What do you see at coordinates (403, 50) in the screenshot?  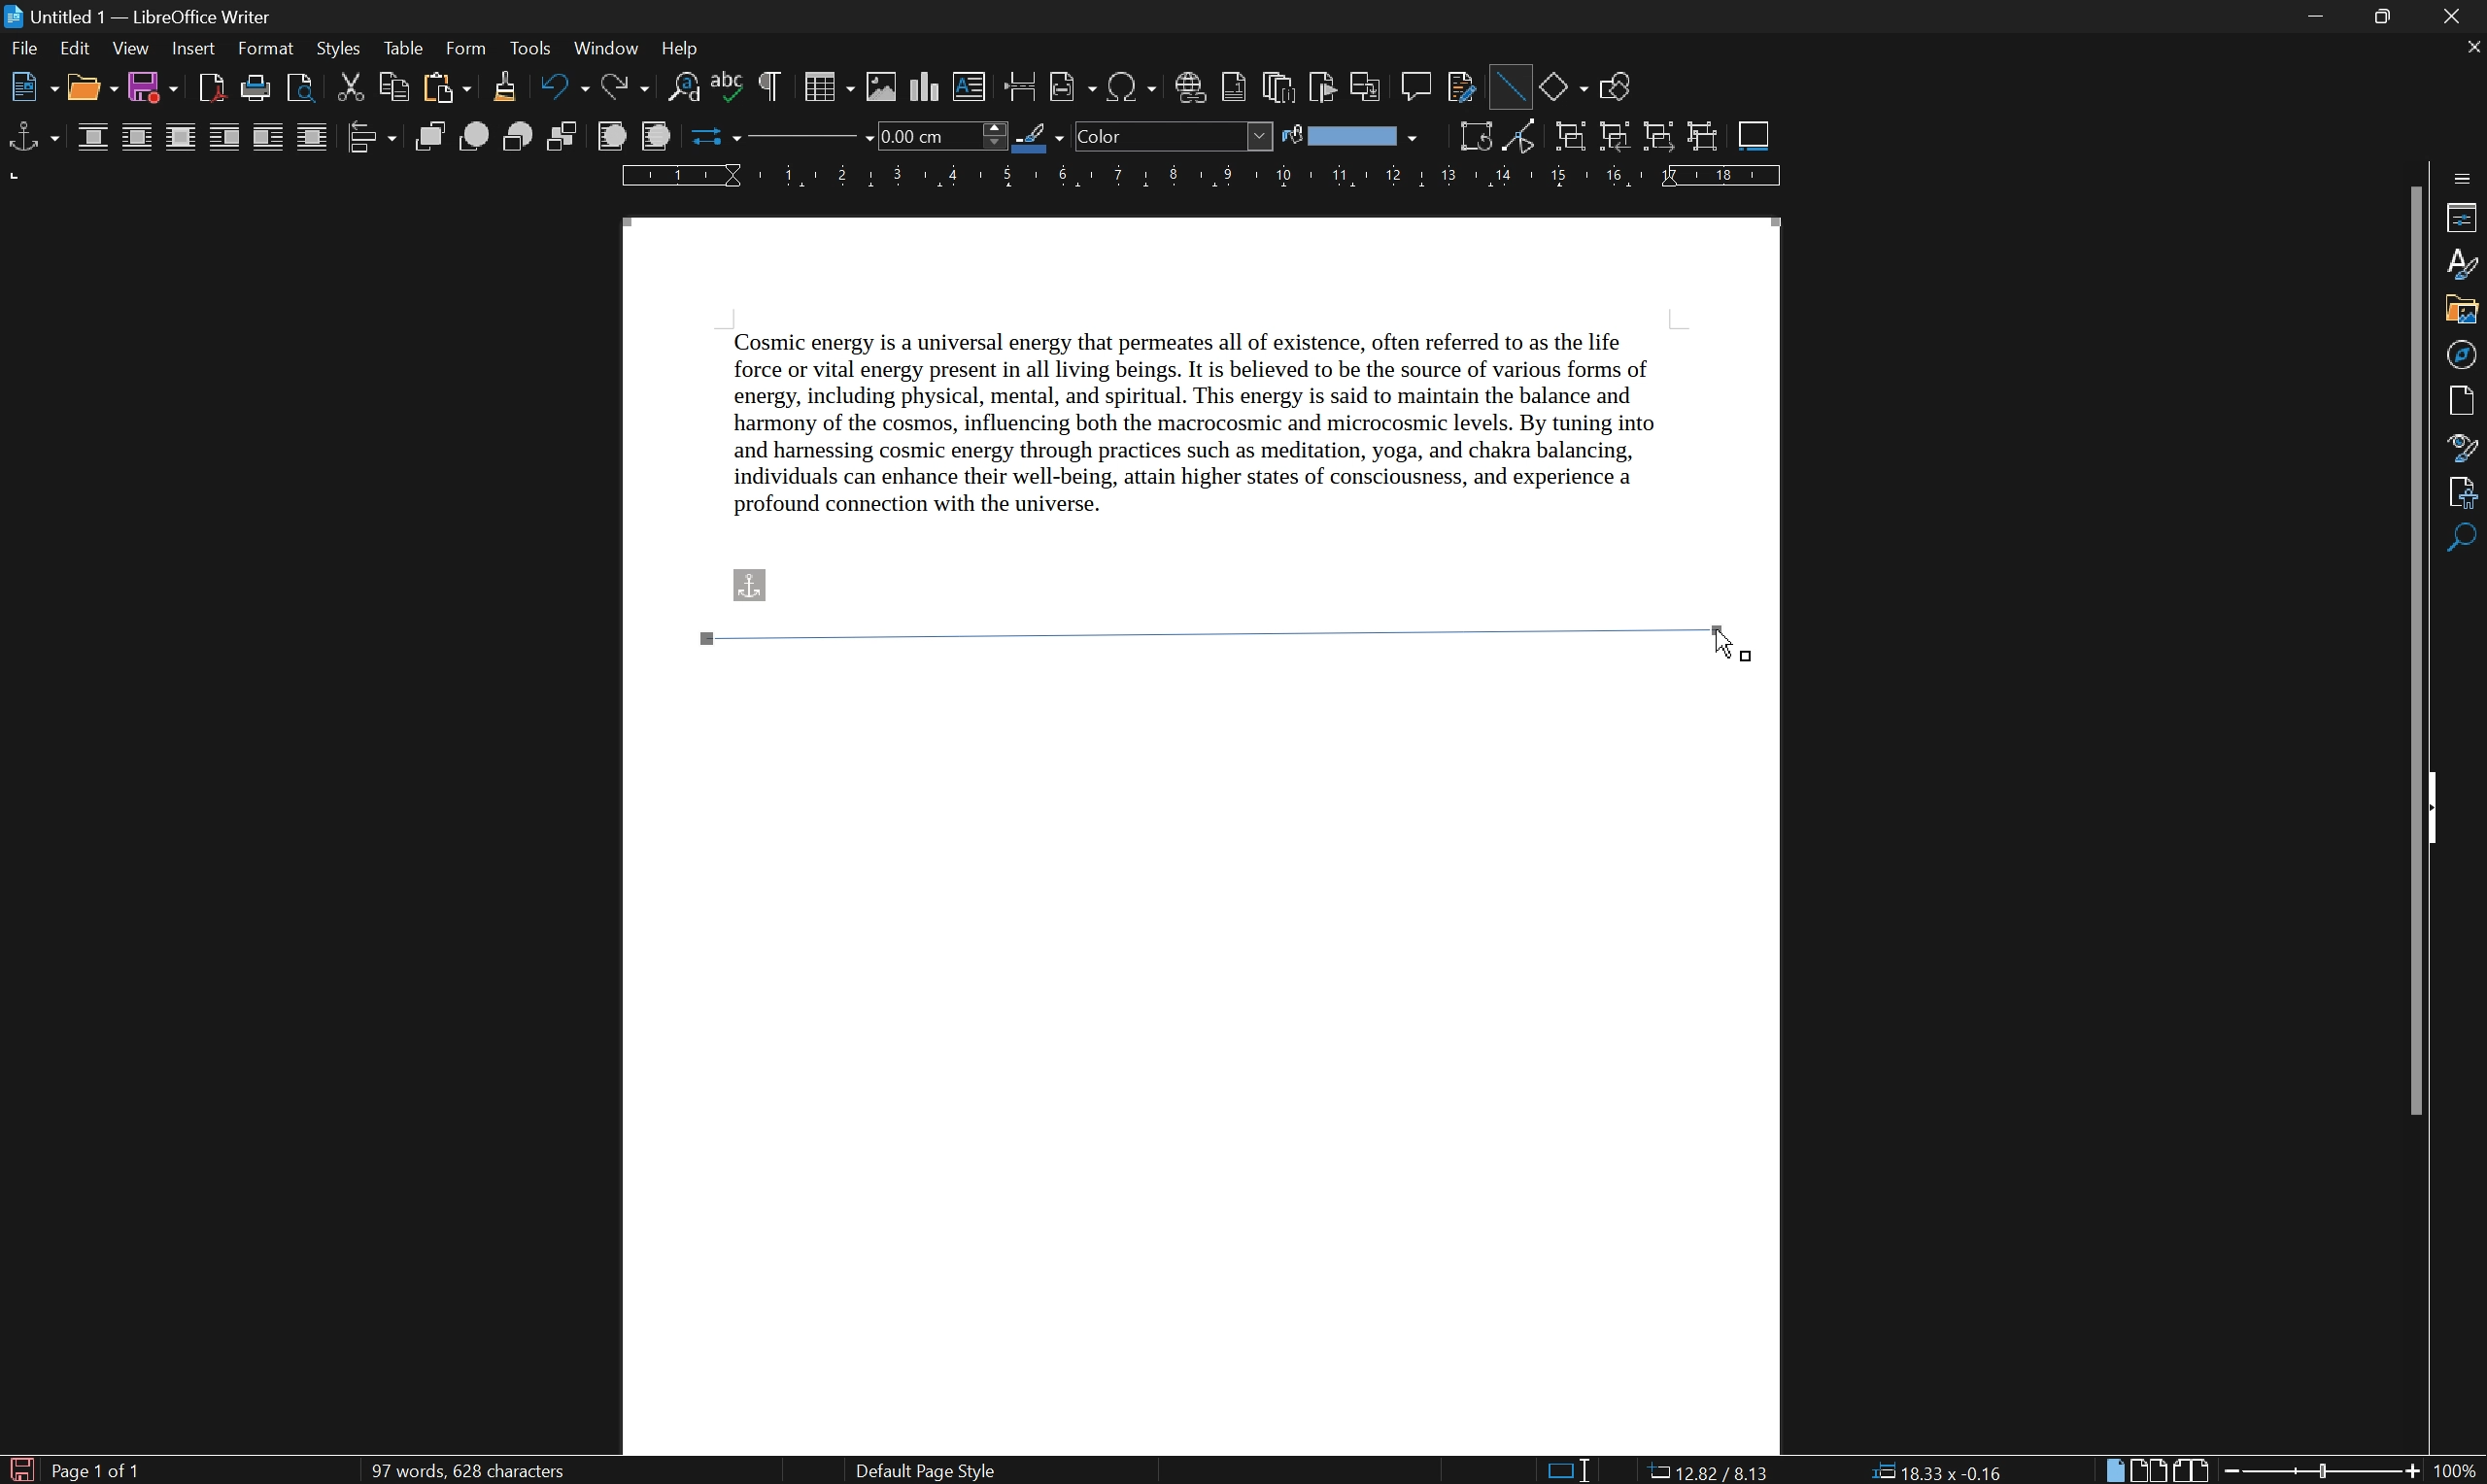 I see `table` at bounding box center [403, 50].